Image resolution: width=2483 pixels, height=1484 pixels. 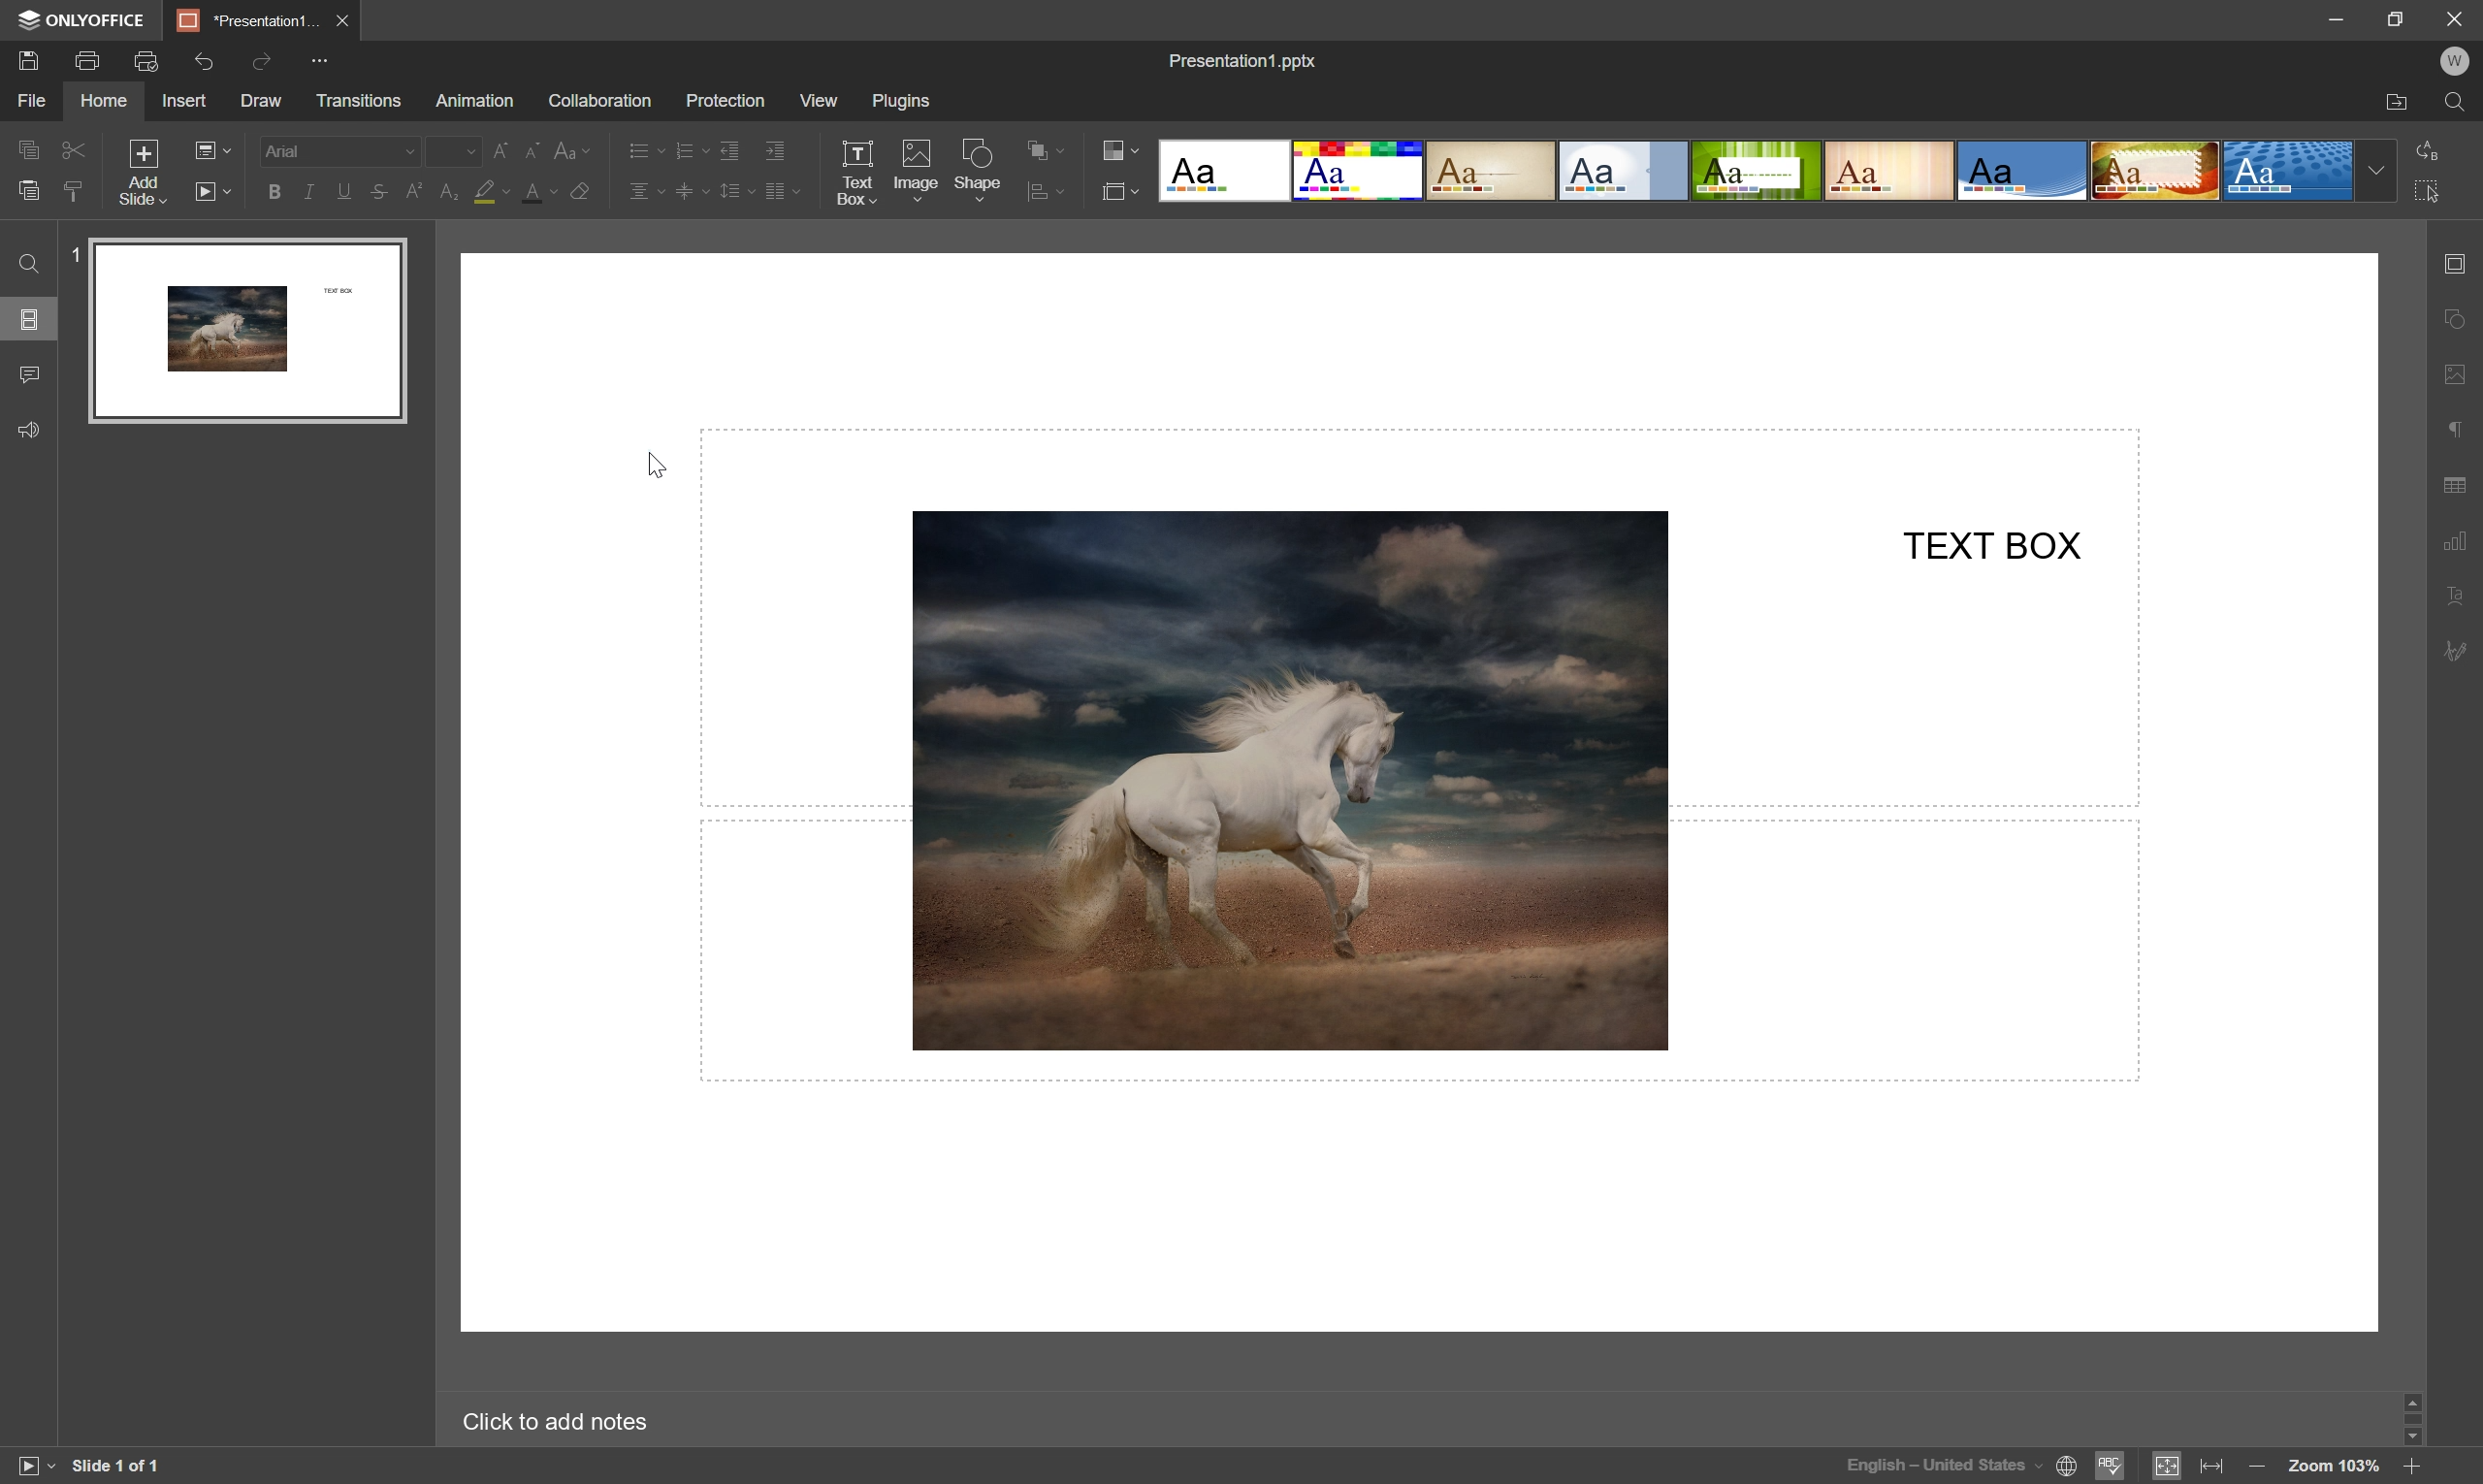 I want to click on decrease indent, so click(x=730, y=152).